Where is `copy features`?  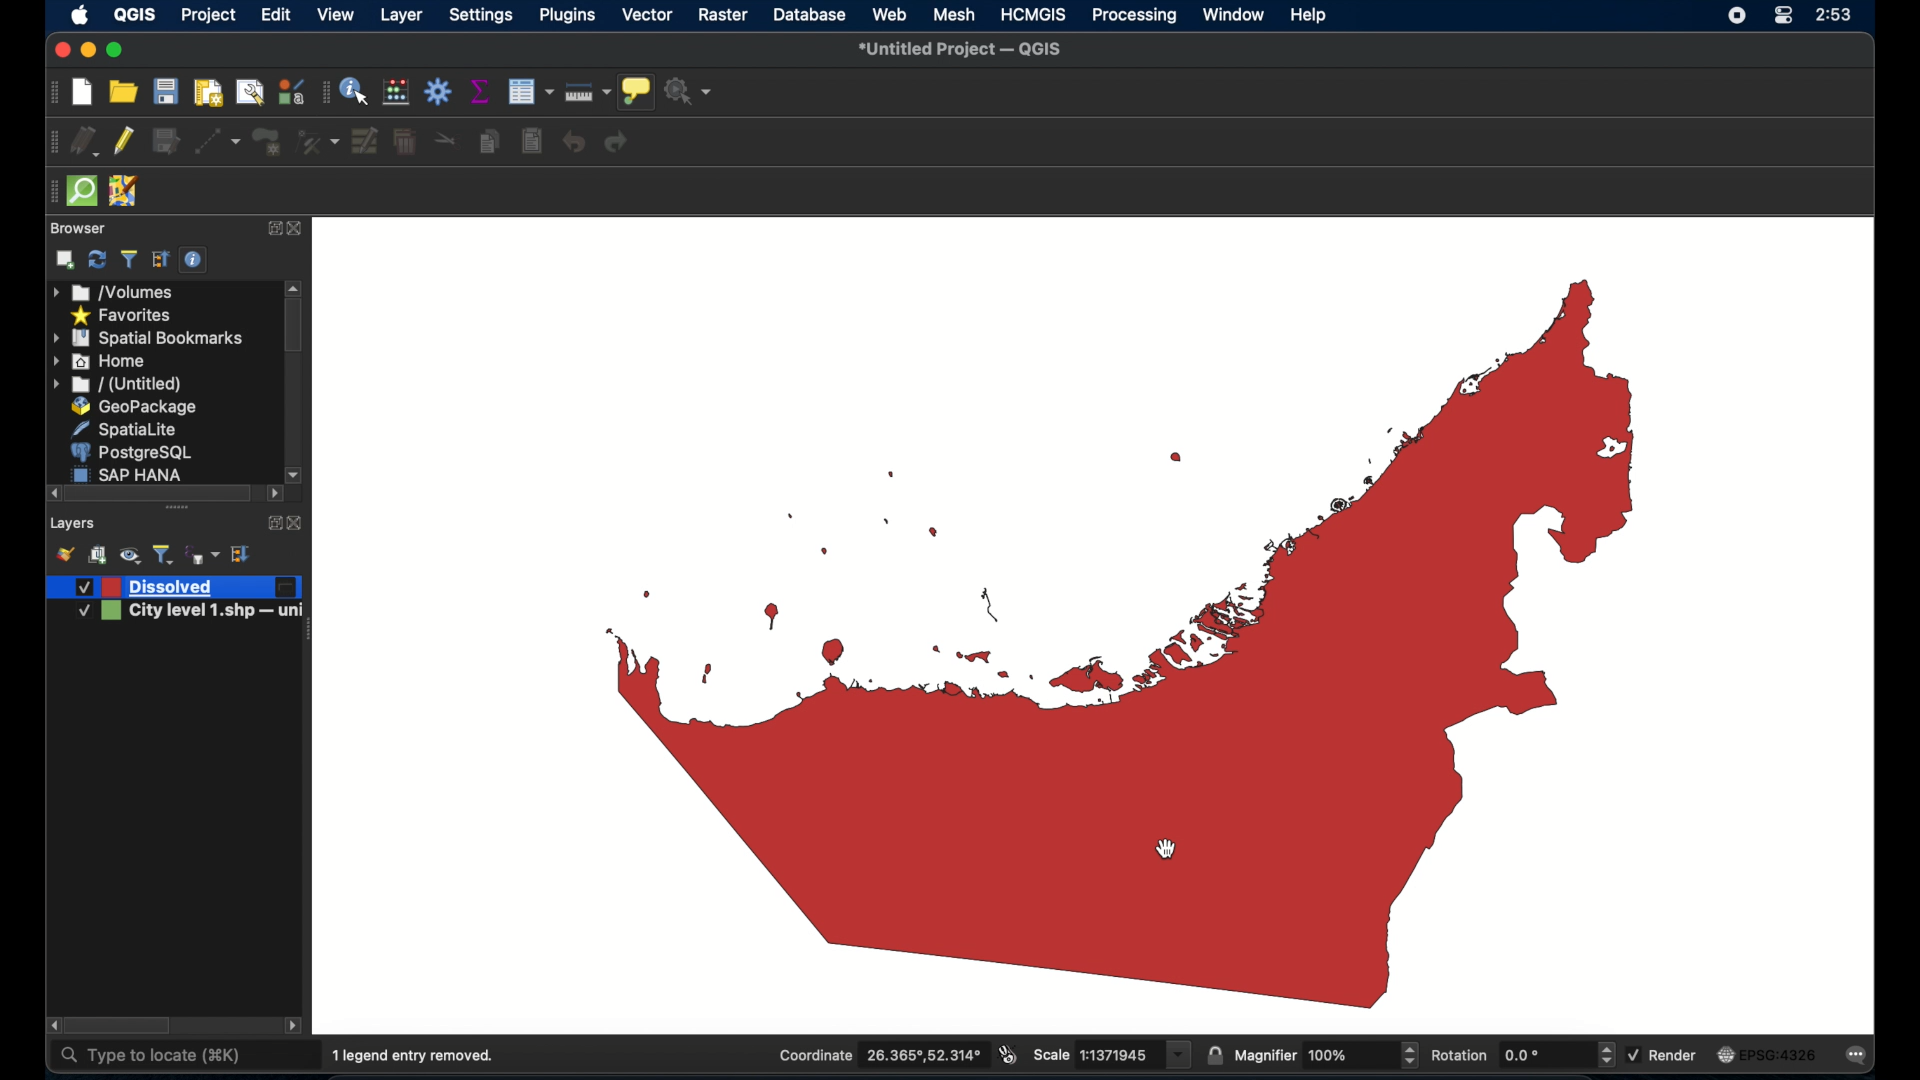 copy features is located at coordinates (489, 141).